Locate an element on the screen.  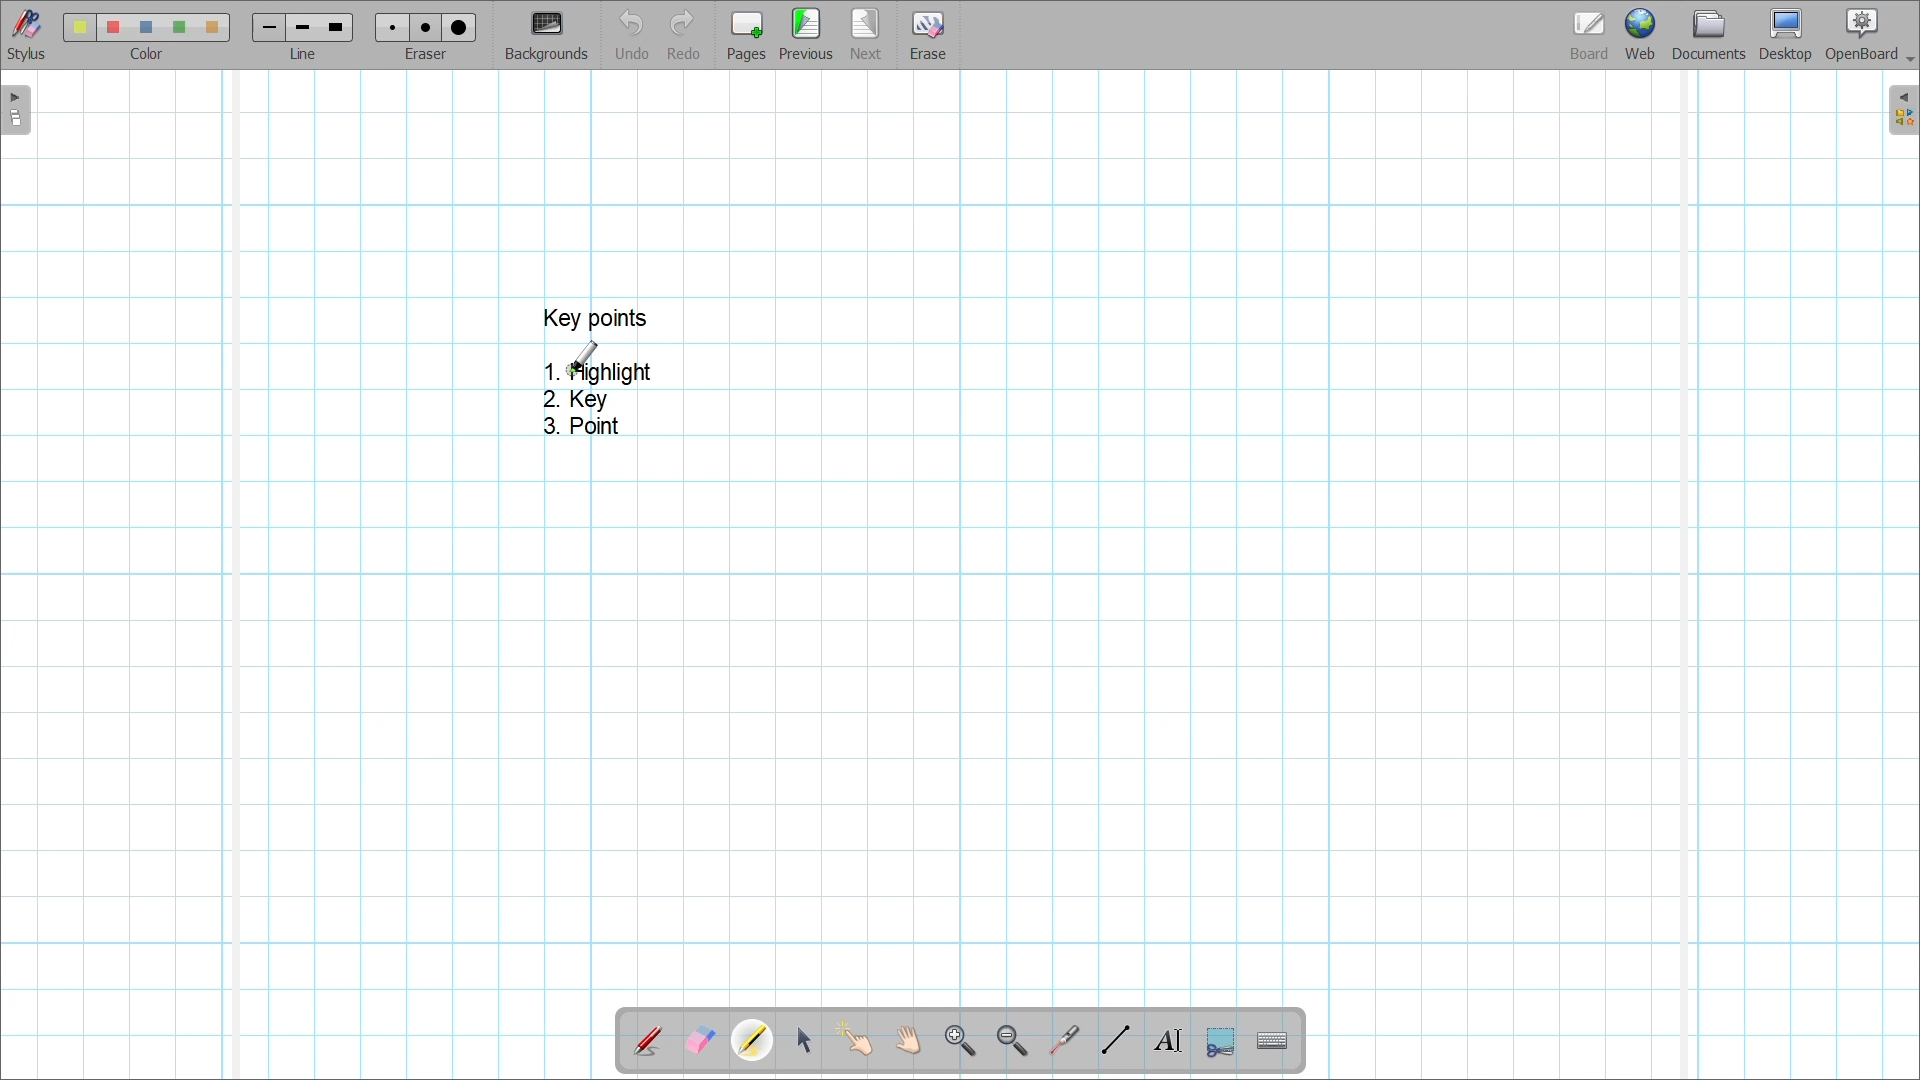
Desktop is located at coordinates (1786, 35).